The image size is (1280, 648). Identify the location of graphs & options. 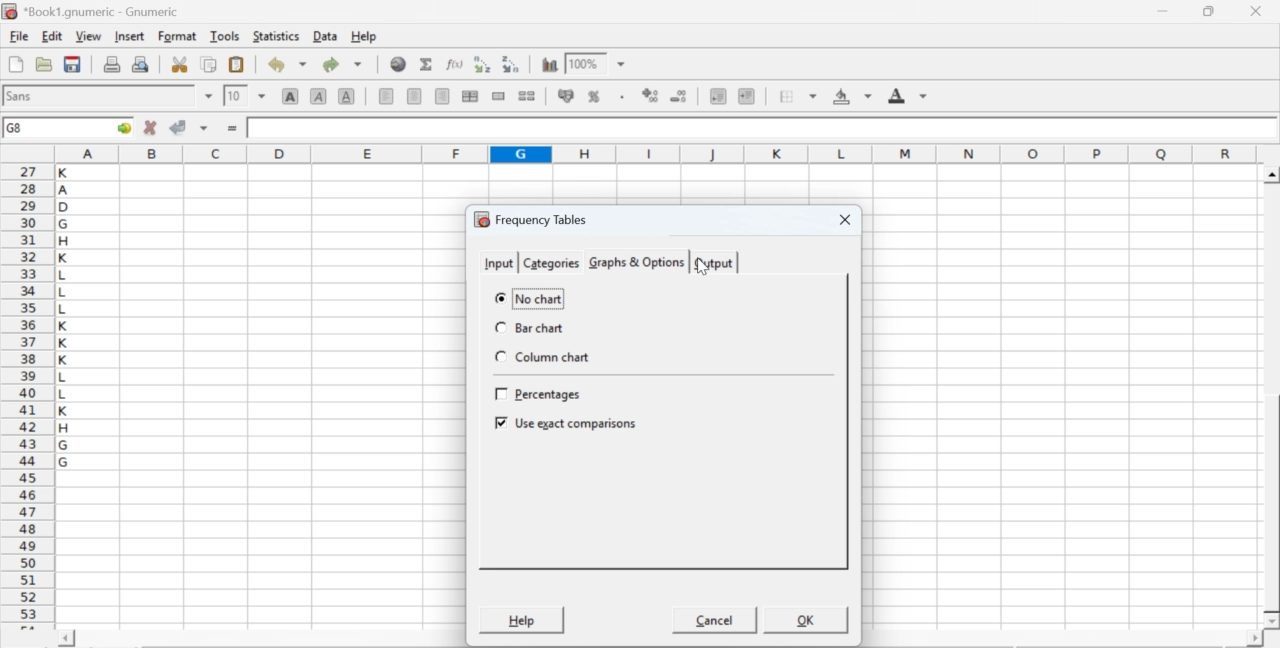
(638, 263).